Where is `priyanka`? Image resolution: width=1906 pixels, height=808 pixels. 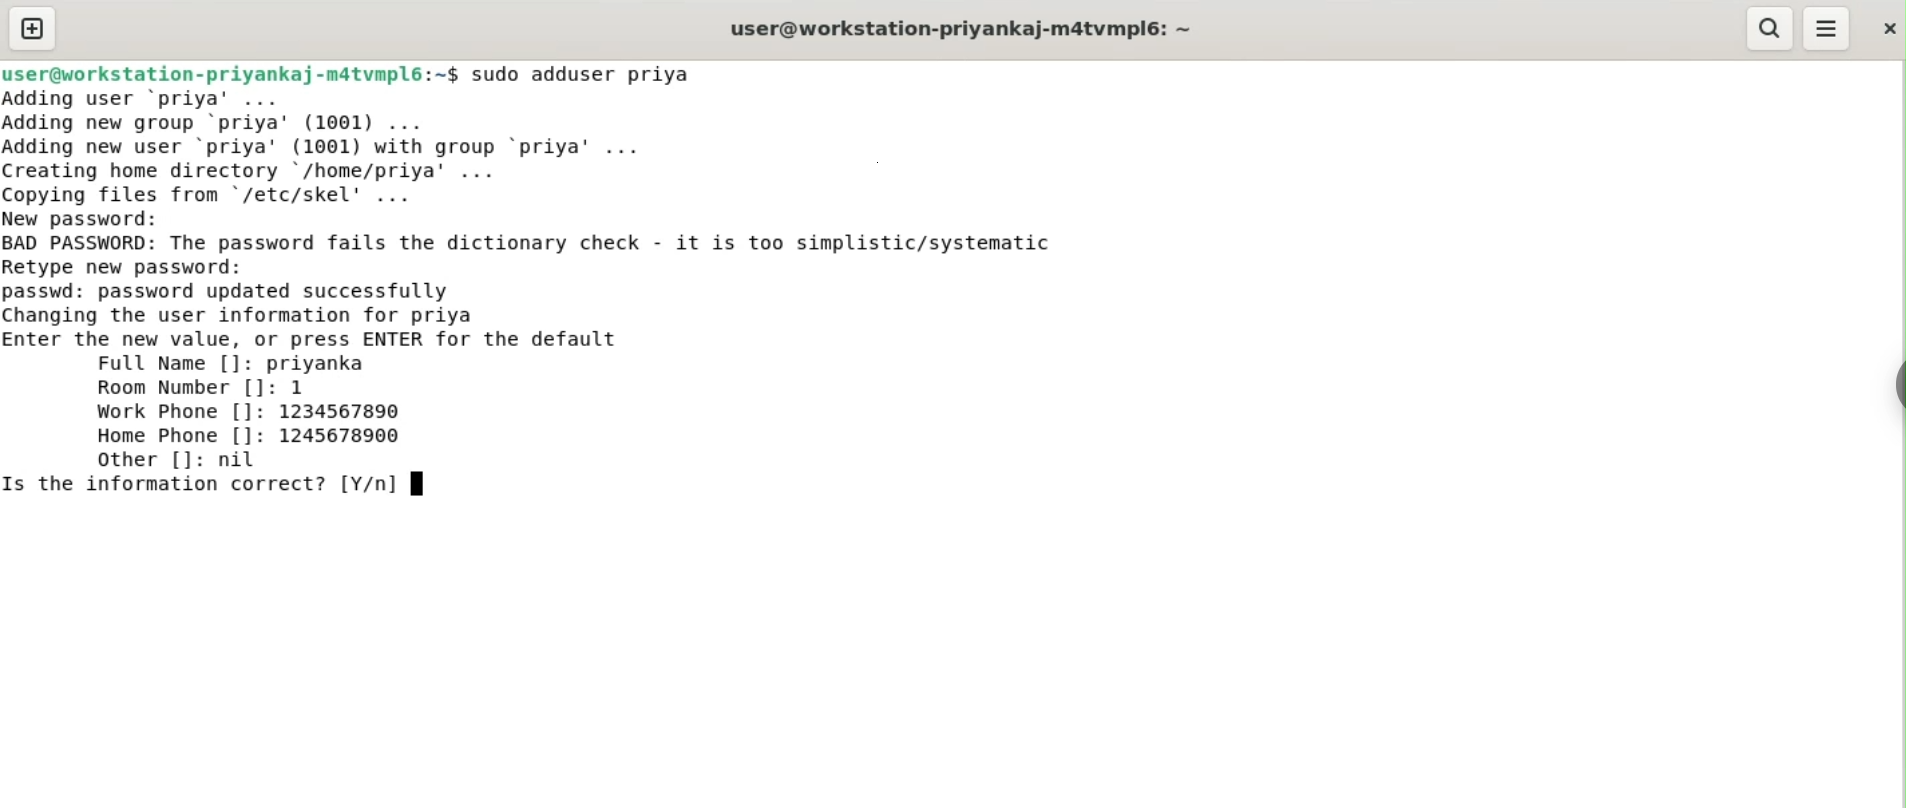
priyanka is located at coordinates (321, 363).